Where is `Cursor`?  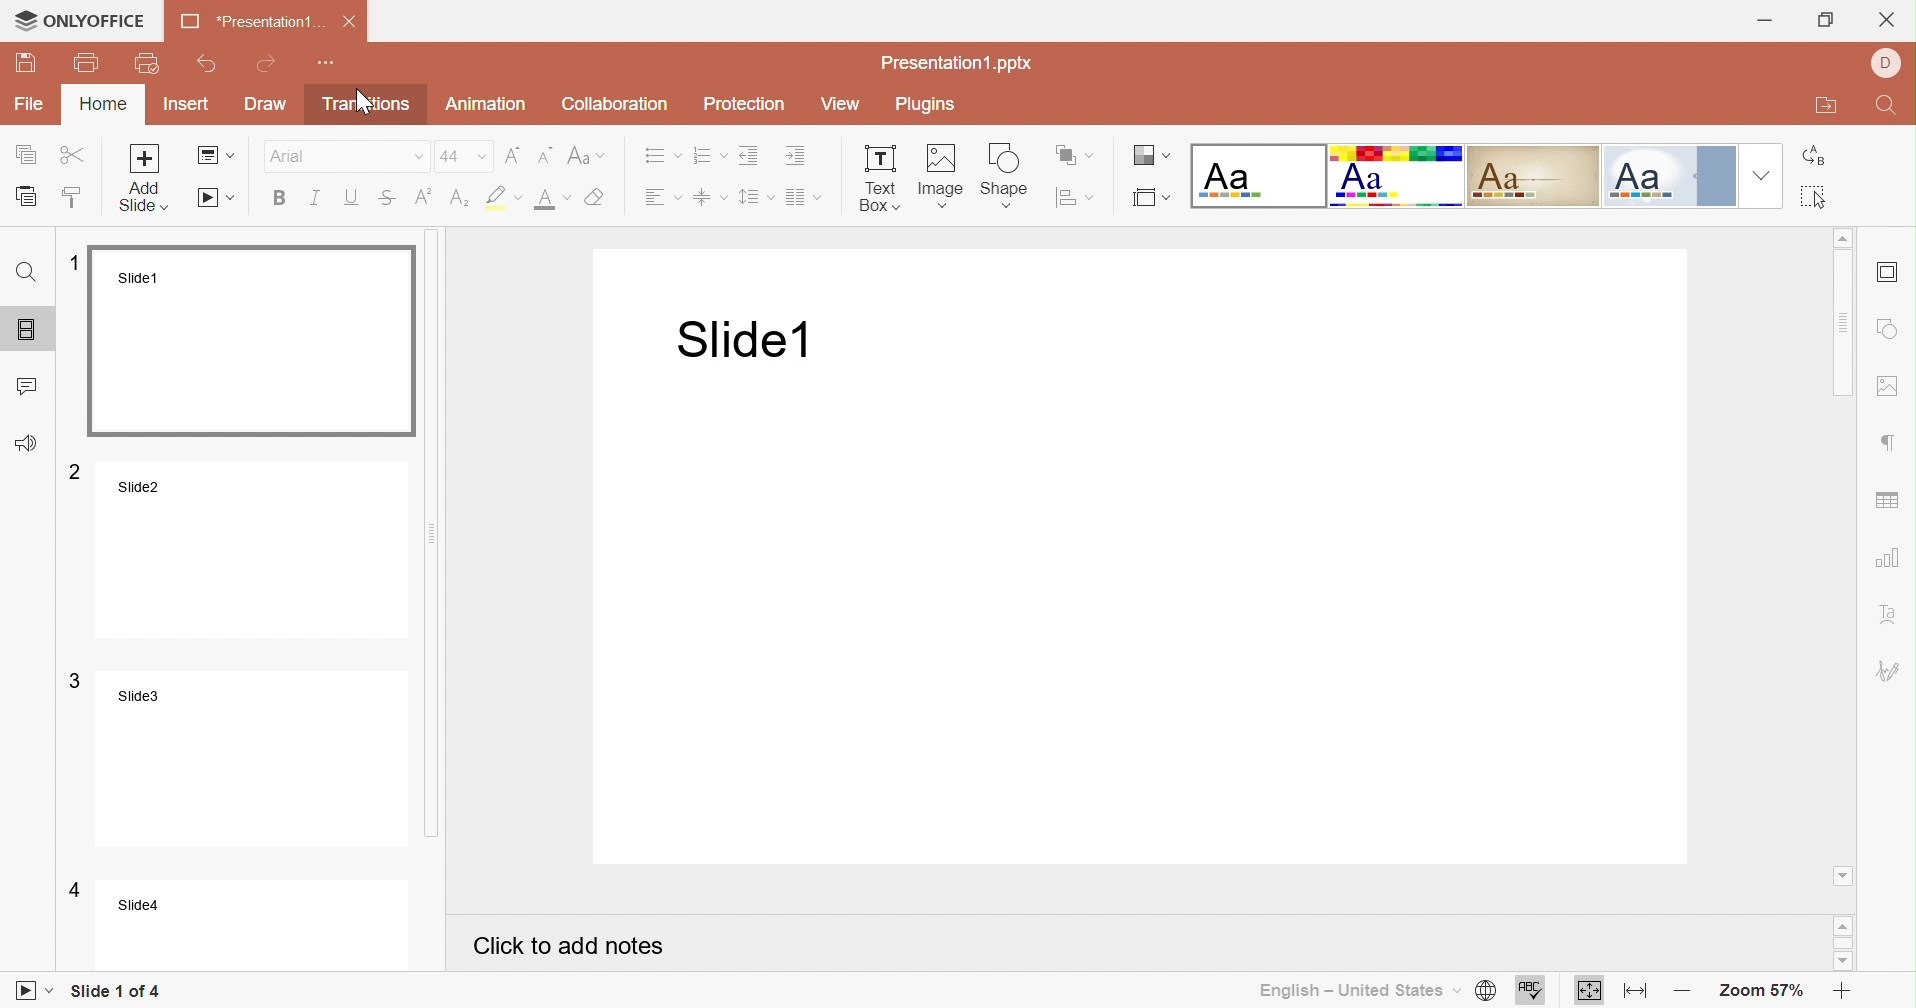 Cursor is located at coordinates (360, 102).